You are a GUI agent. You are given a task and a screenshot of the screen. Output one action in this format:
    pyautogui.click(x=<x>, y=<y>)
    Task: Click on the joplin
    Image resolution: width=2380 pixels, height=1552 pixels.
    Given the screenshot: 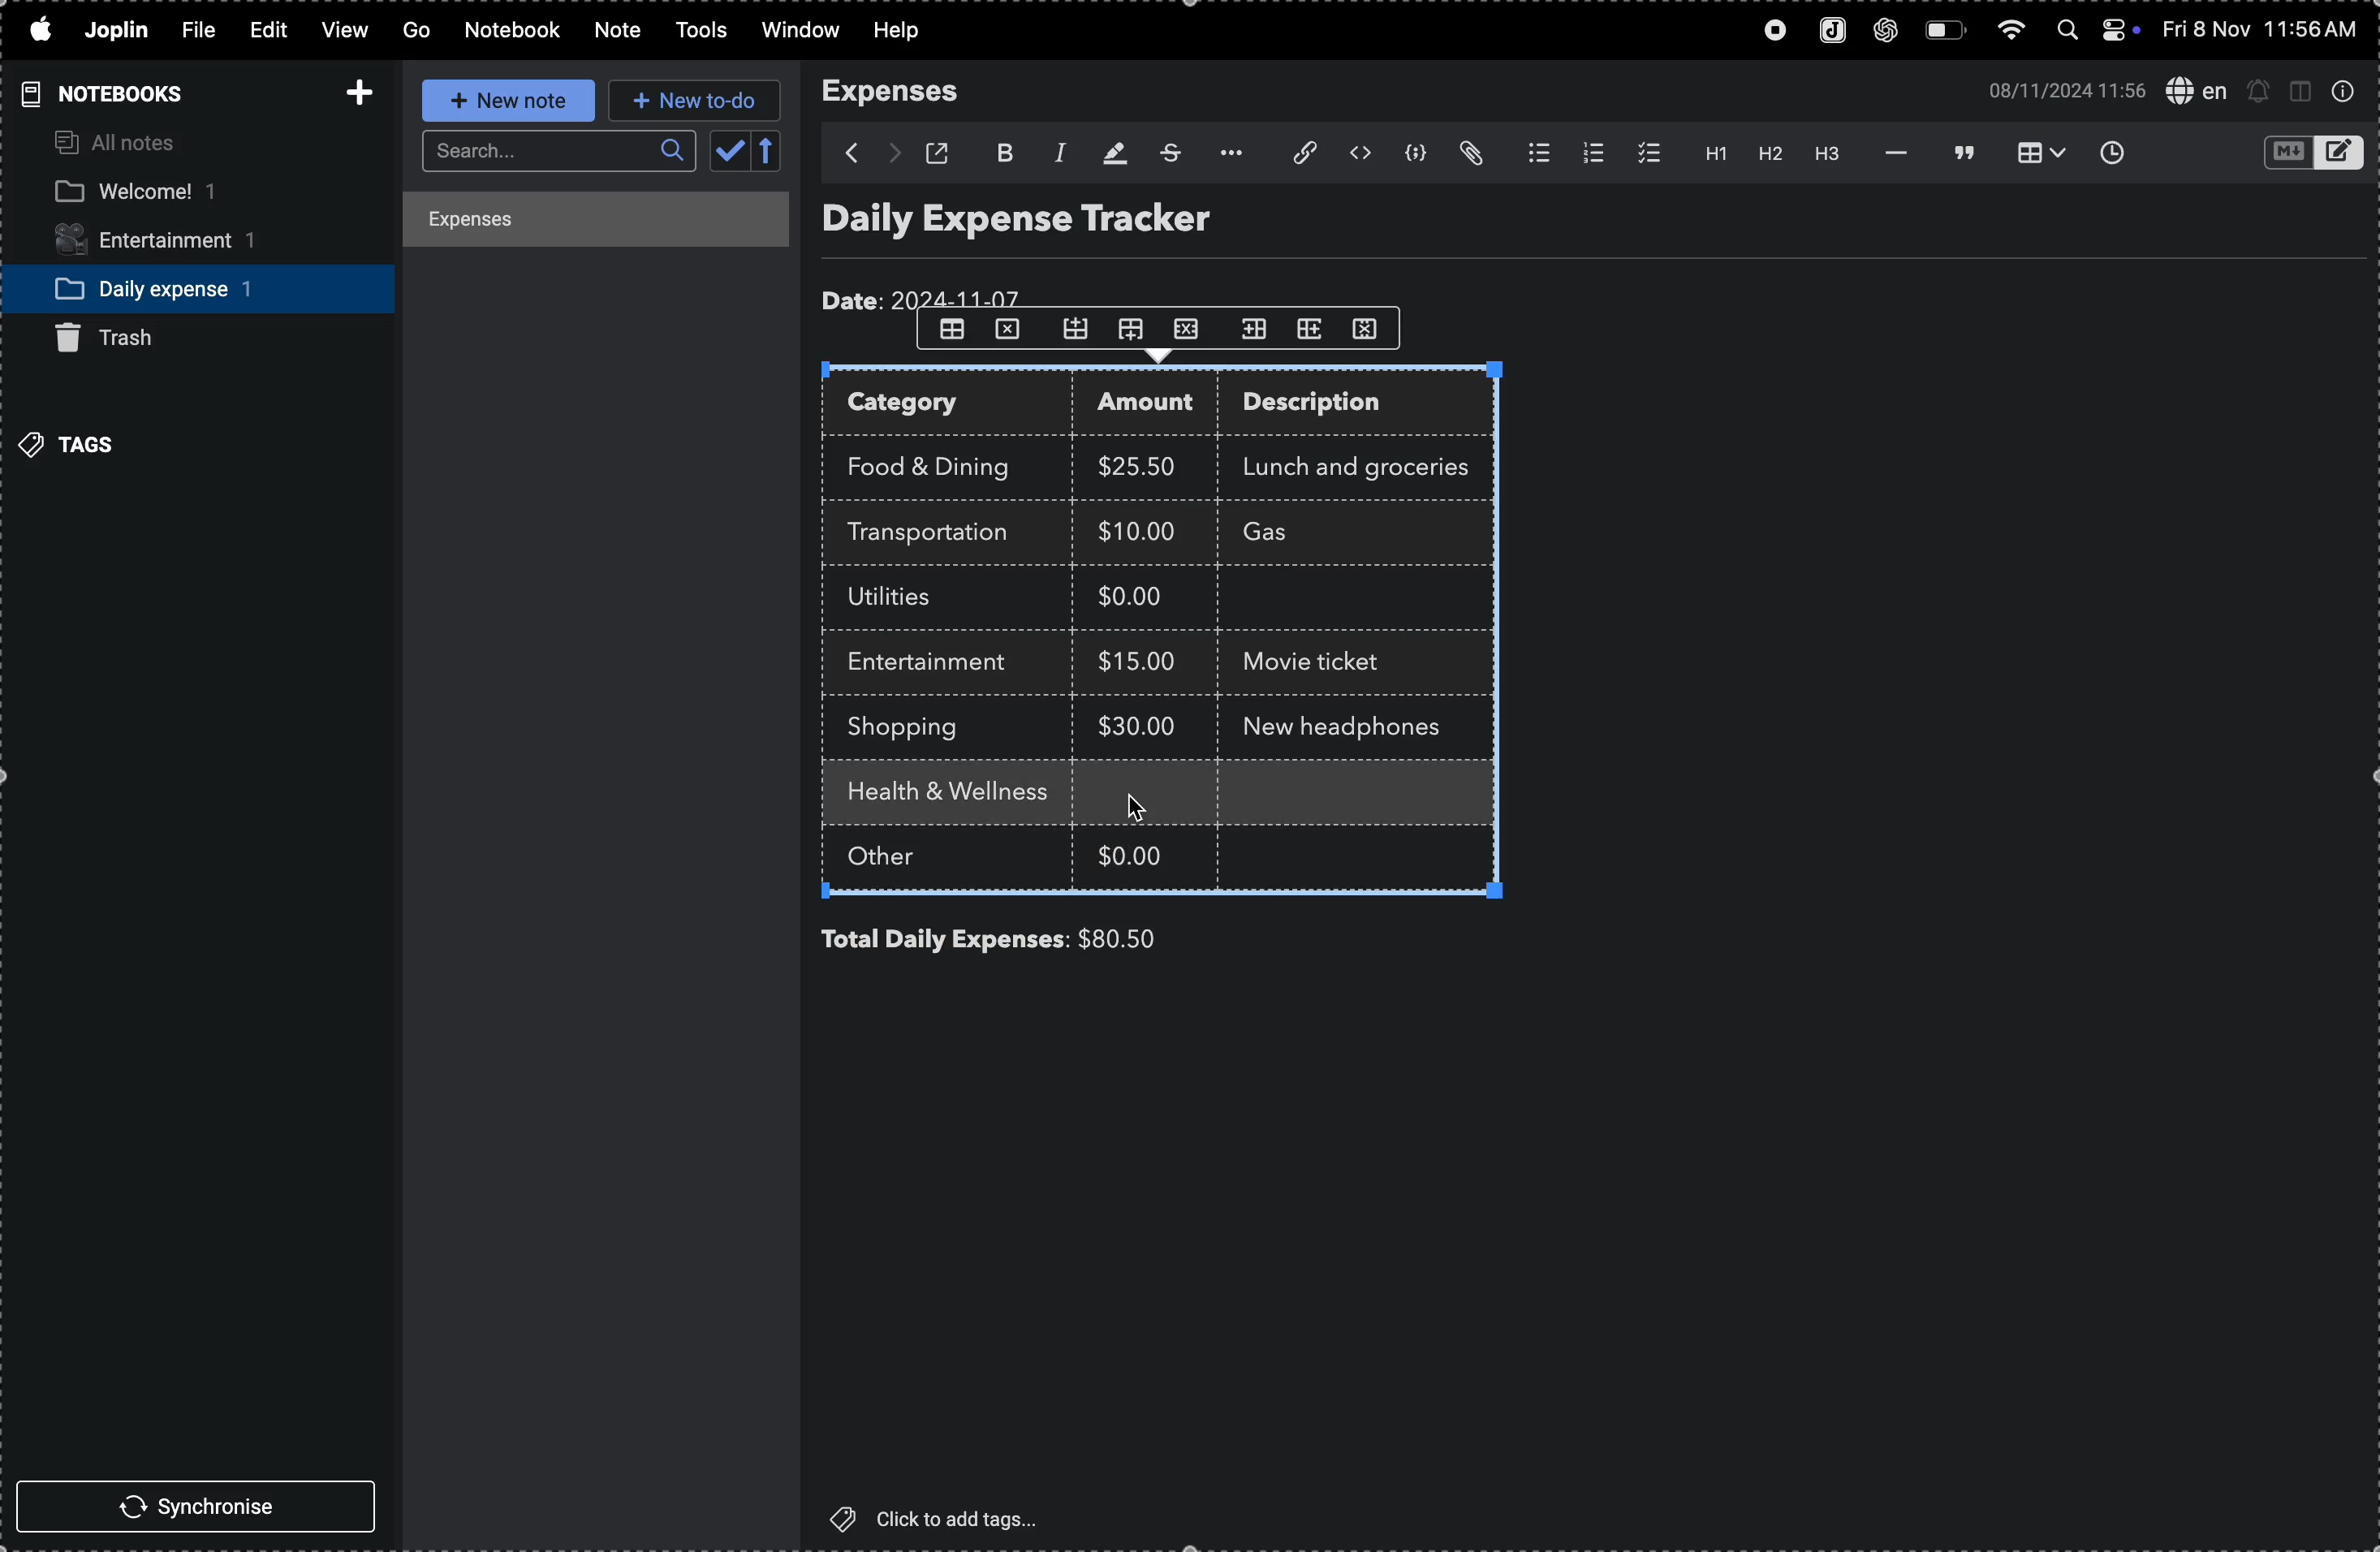 What is the action you would take?
    pyautogui.click(x=1827, y=32)
    